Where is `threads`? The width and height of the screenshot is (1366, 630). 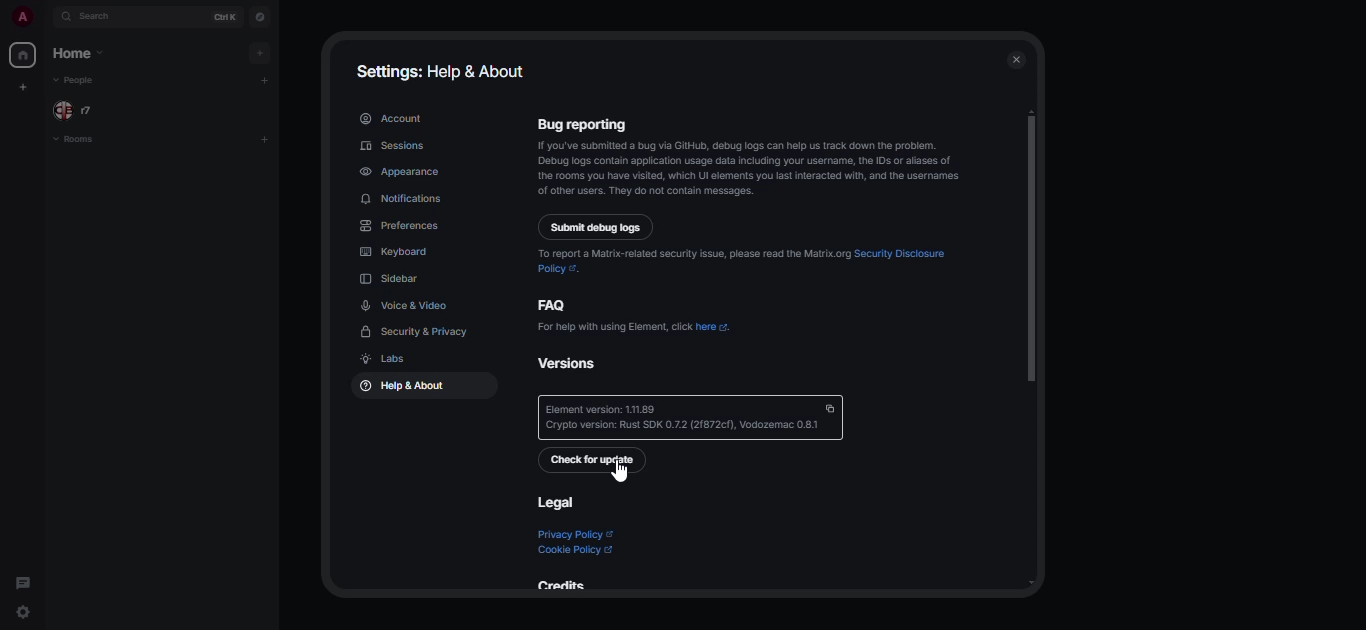 threads is located at coordinates (24, 584).